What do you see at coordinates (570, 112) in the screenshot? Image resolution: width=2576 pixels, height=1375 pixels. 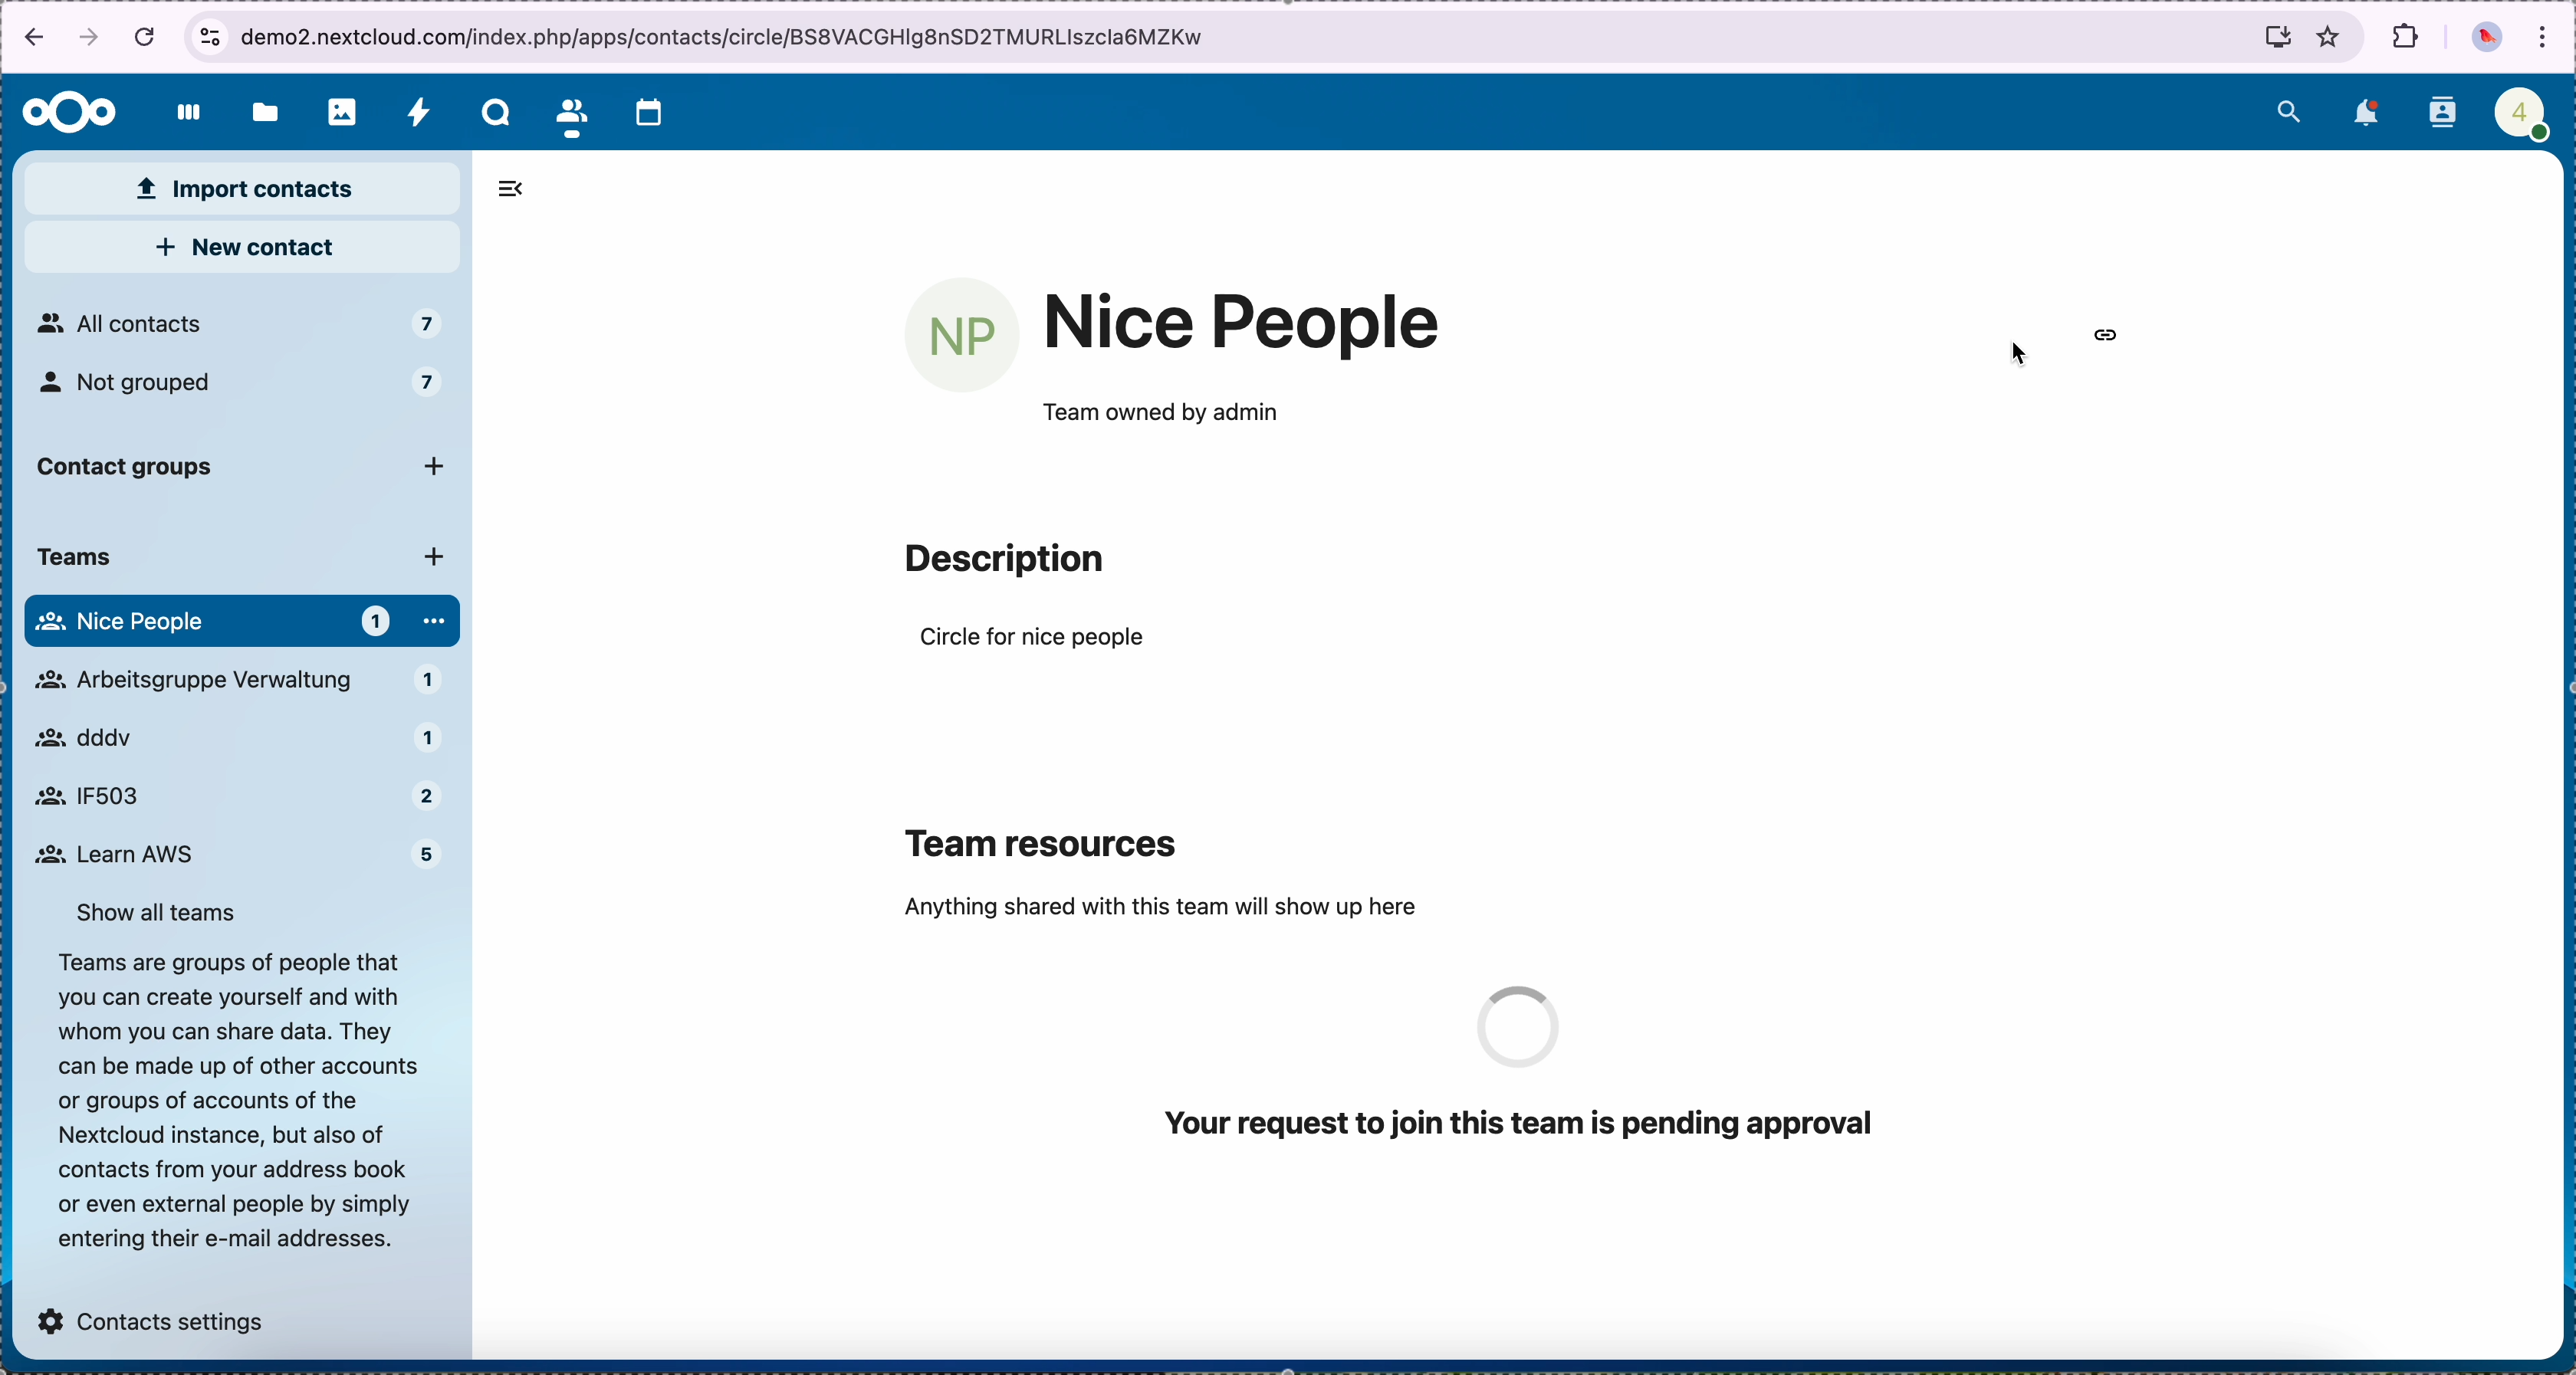 I see `click on contacts` at bounding box center [570, 112].